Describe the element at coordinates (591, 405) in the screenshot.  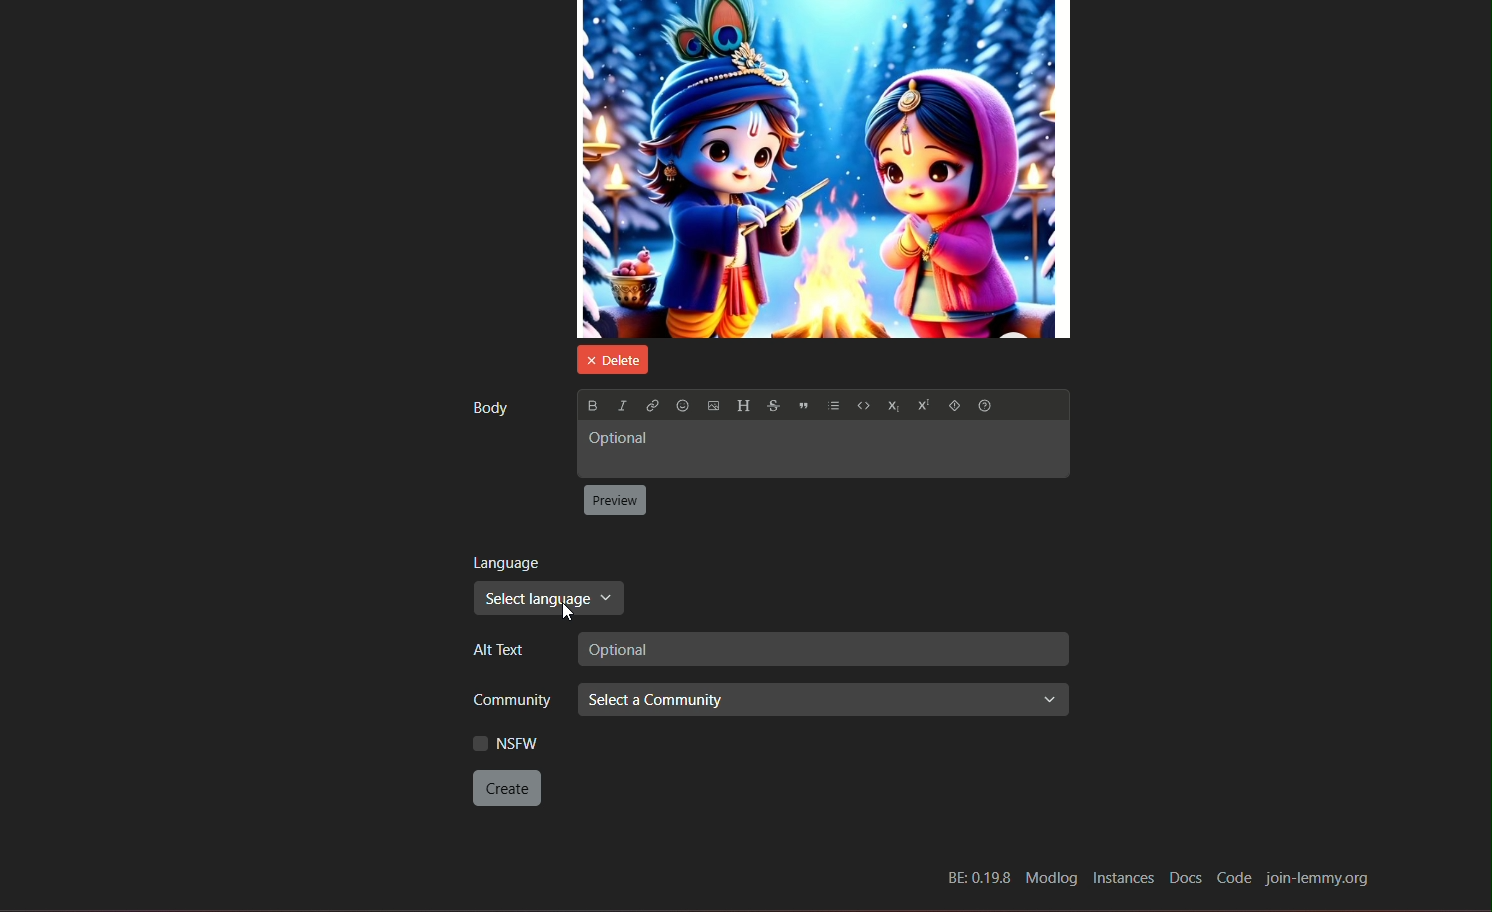
I see `bold` at that location.